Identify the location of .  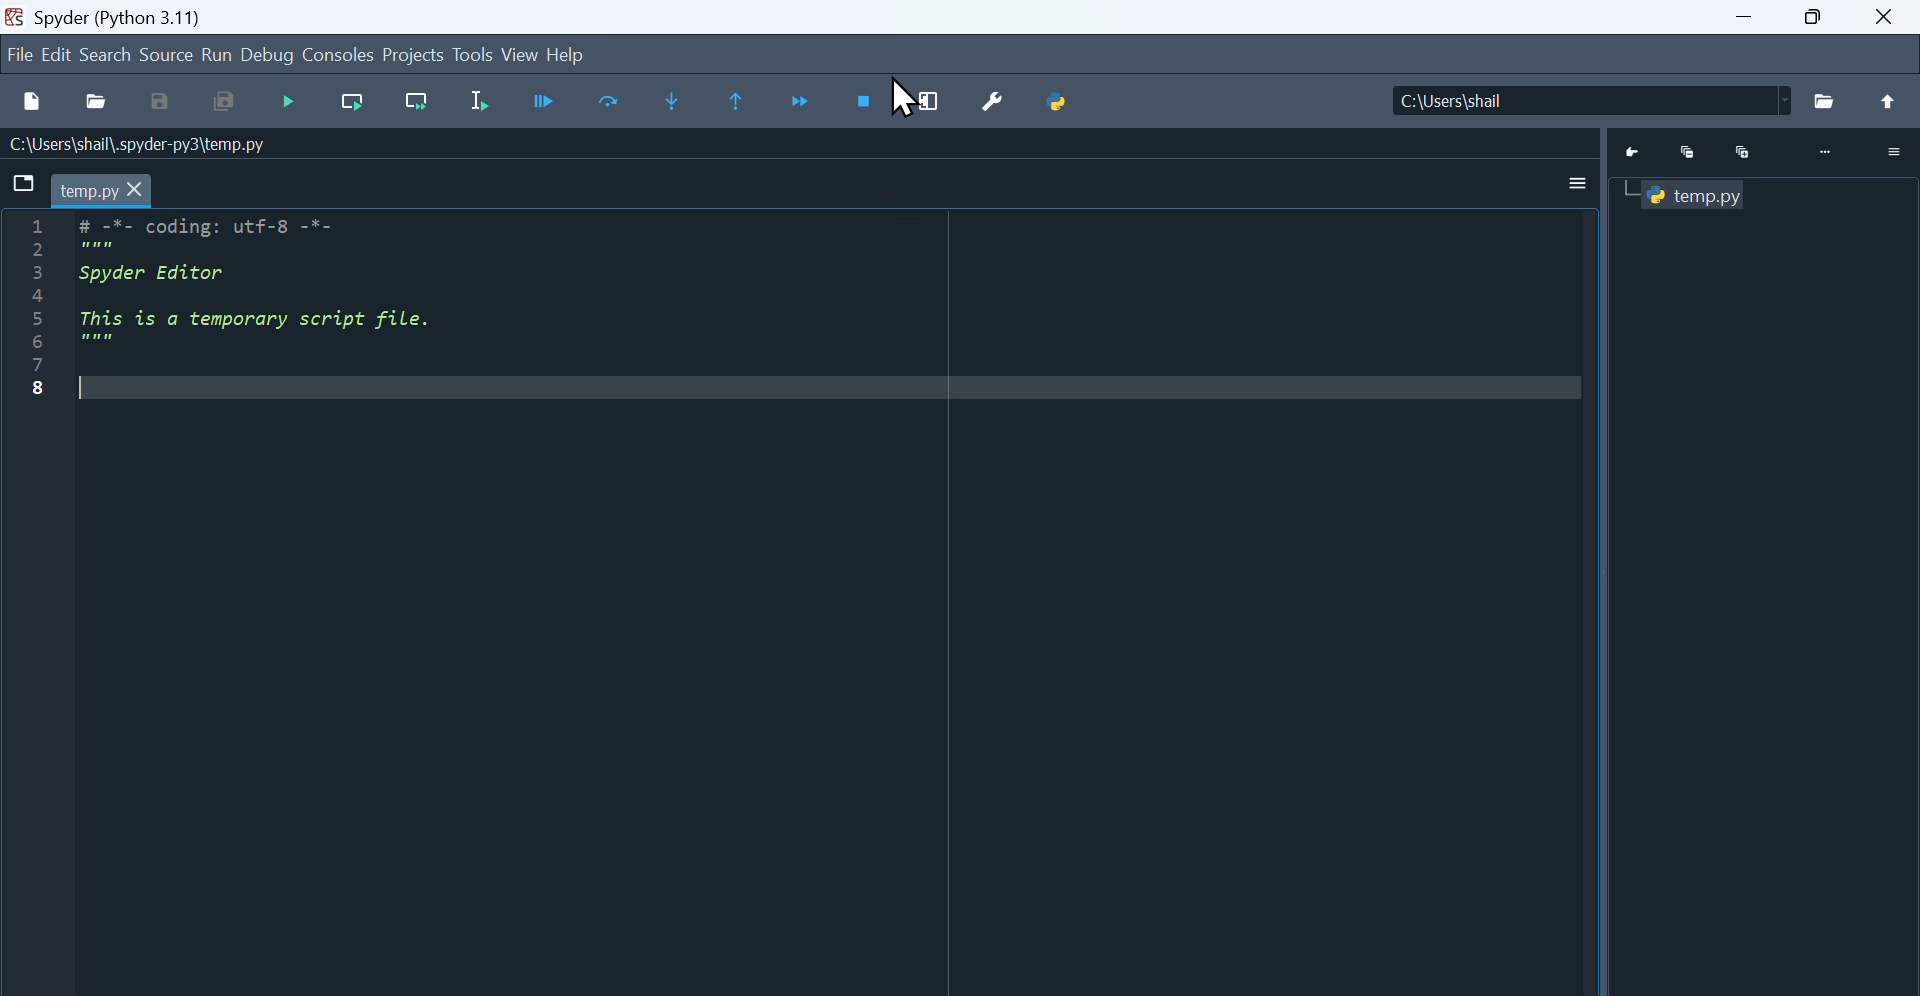
(607, 104).